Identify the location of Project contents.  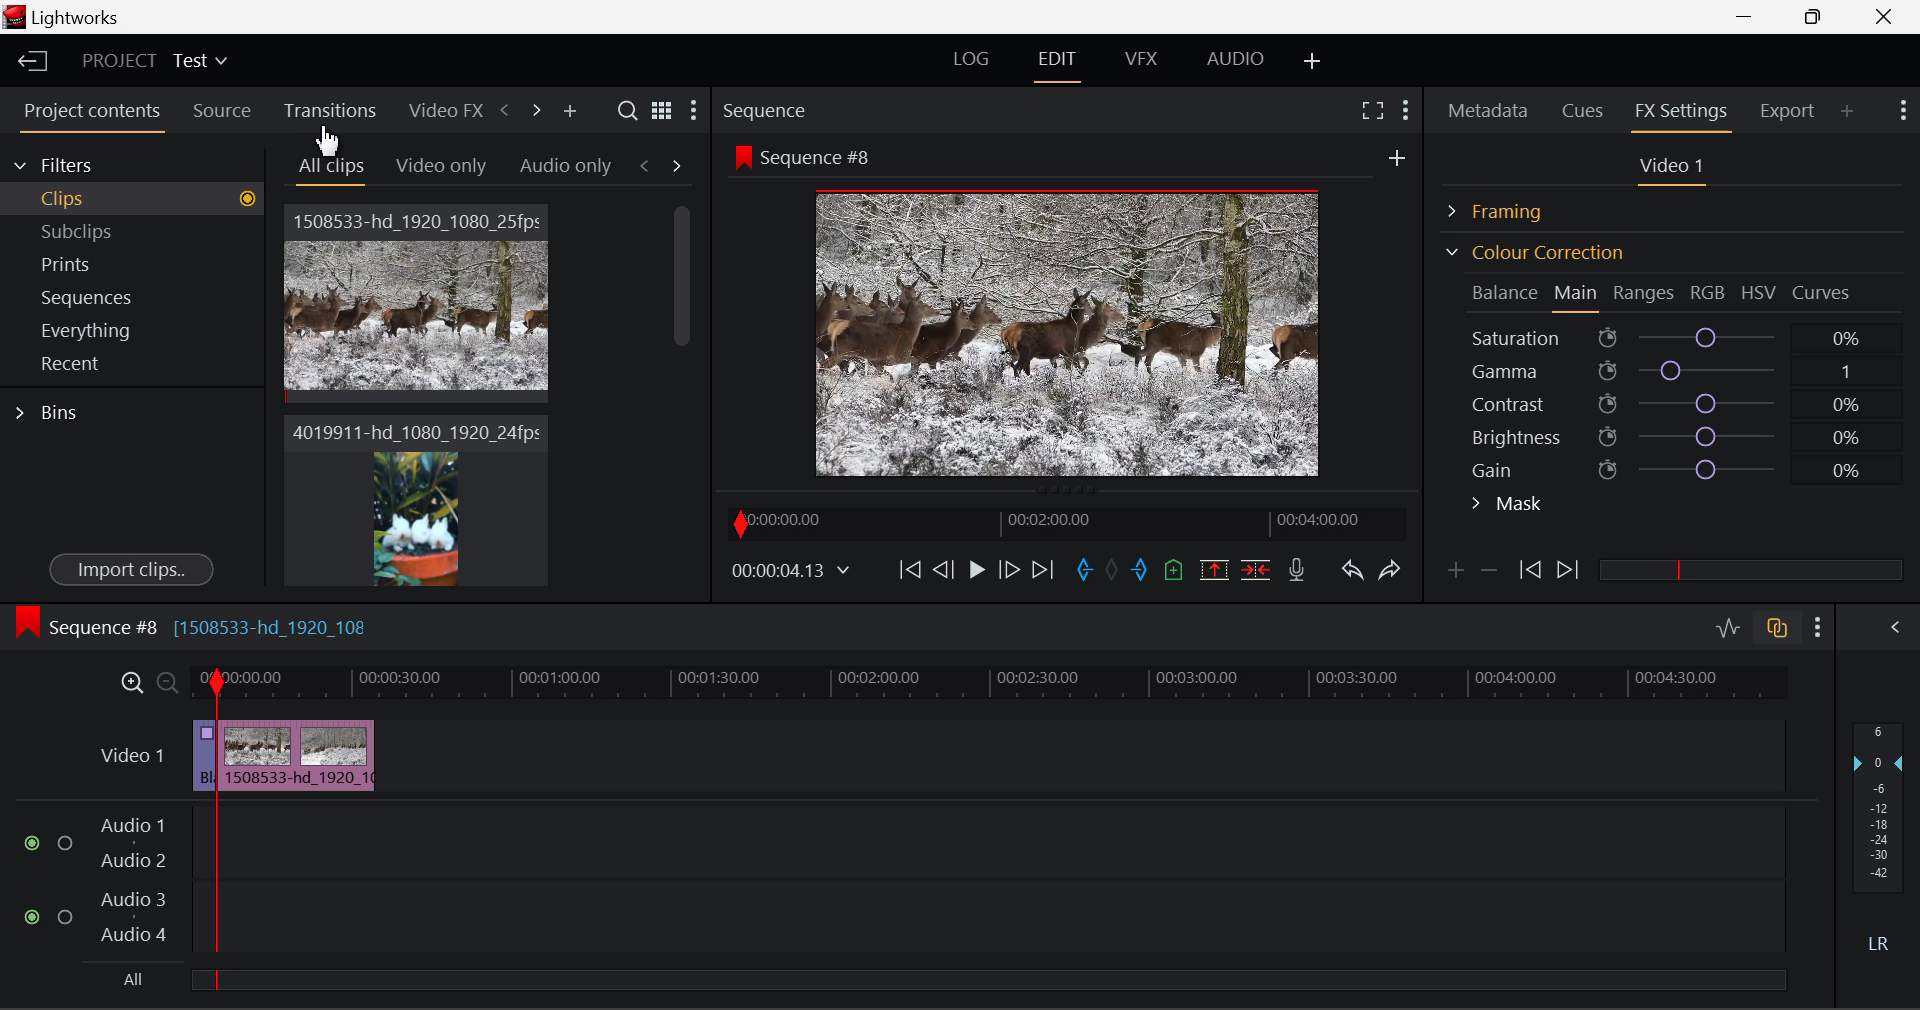
(91, 115).